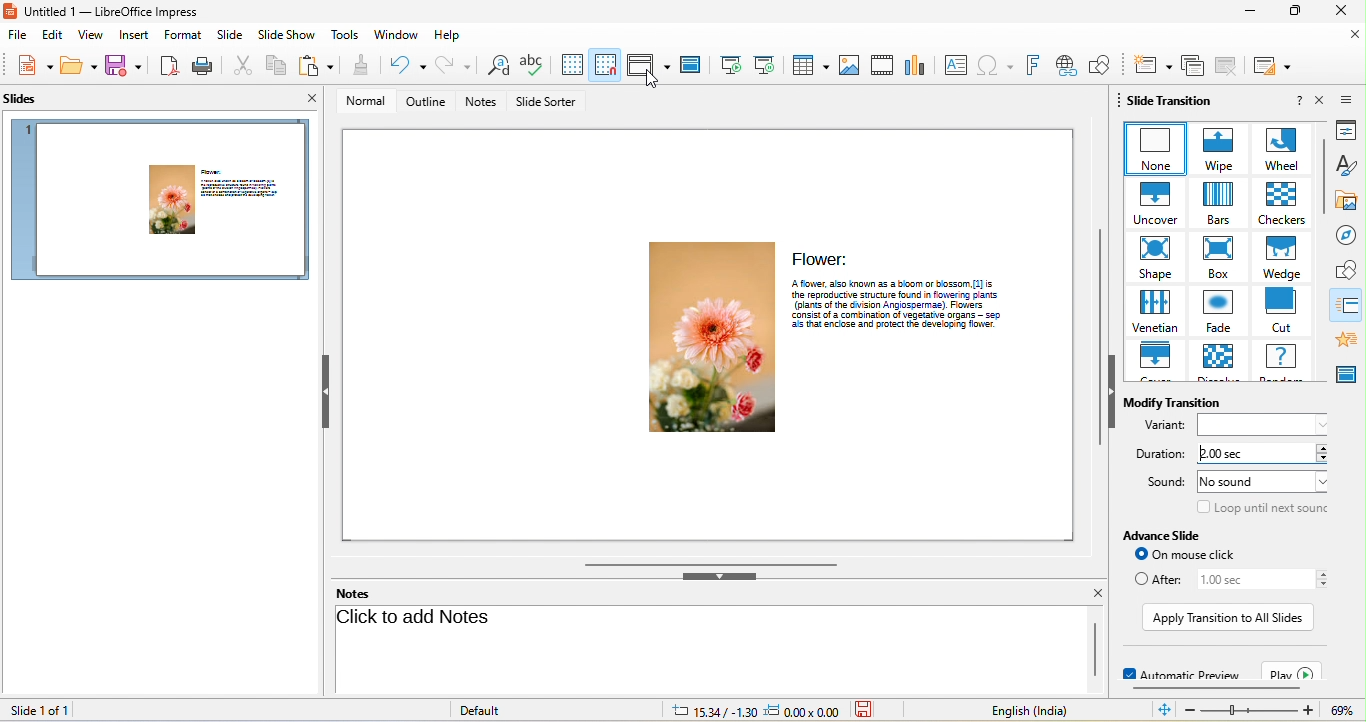 The width and height of the screenshot is (1366, 722). Describe the element at coordinates (482, 101) in the screenshot. I see `notes` at that location.